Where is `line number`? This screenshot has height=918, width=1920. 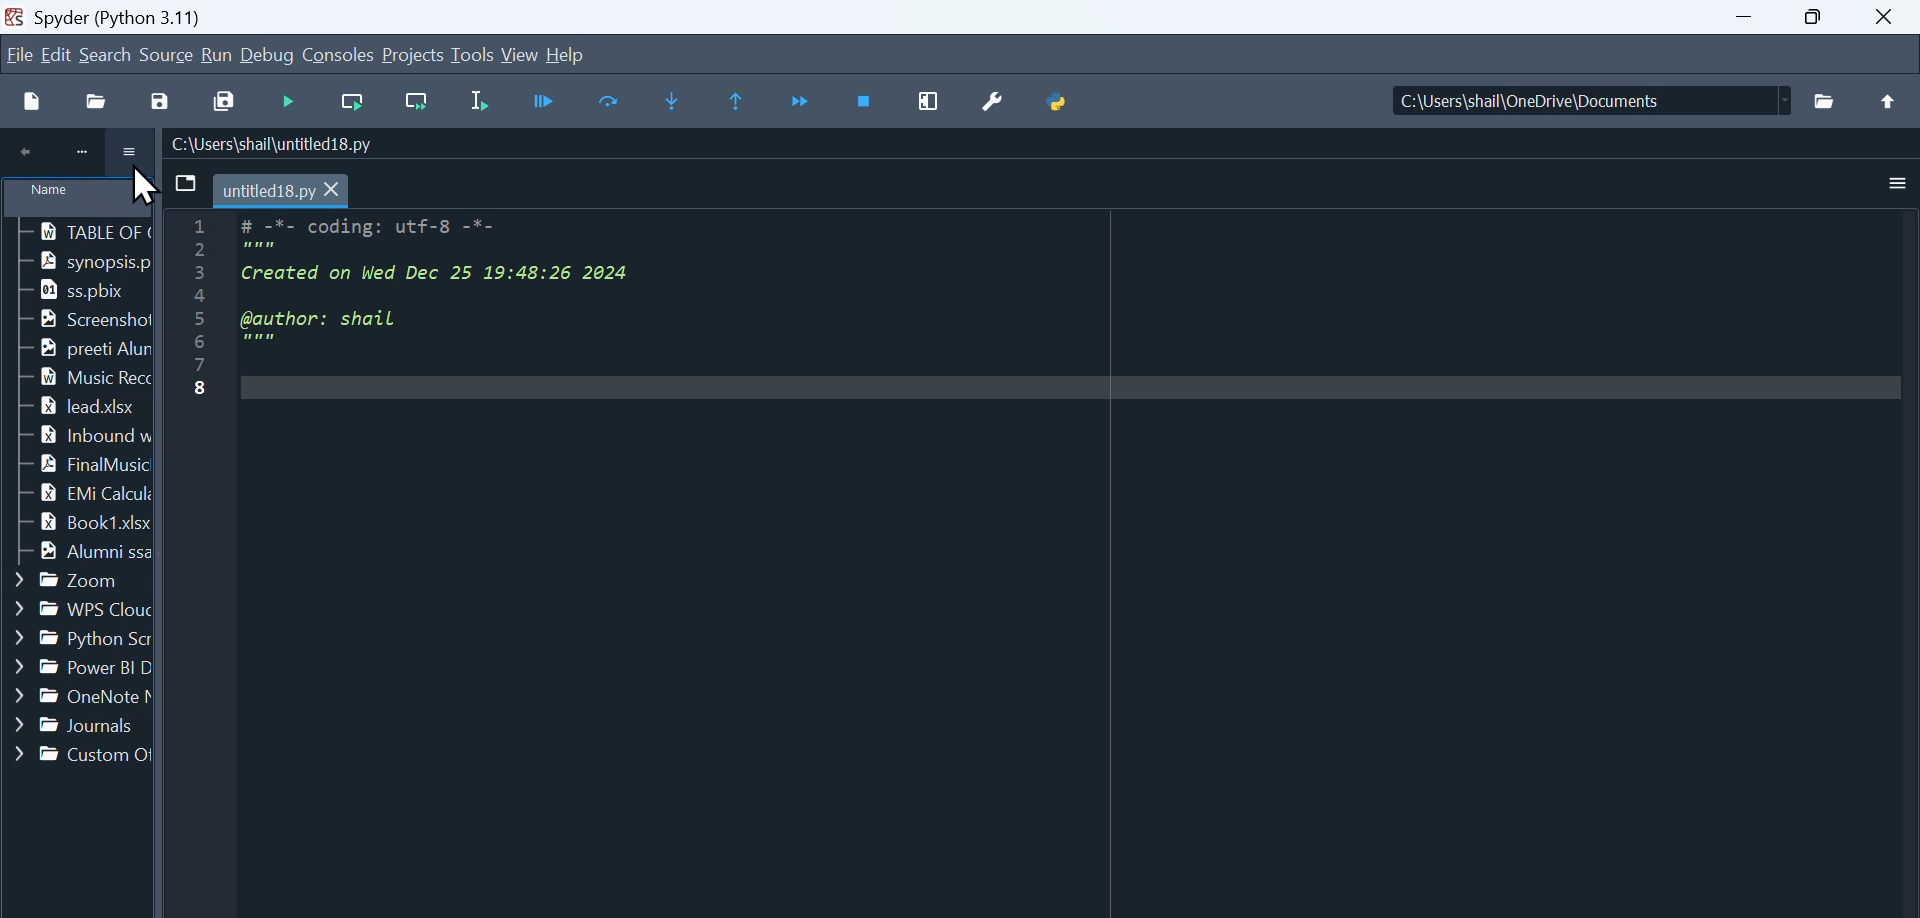
line number is located at coordinates (199, 435).